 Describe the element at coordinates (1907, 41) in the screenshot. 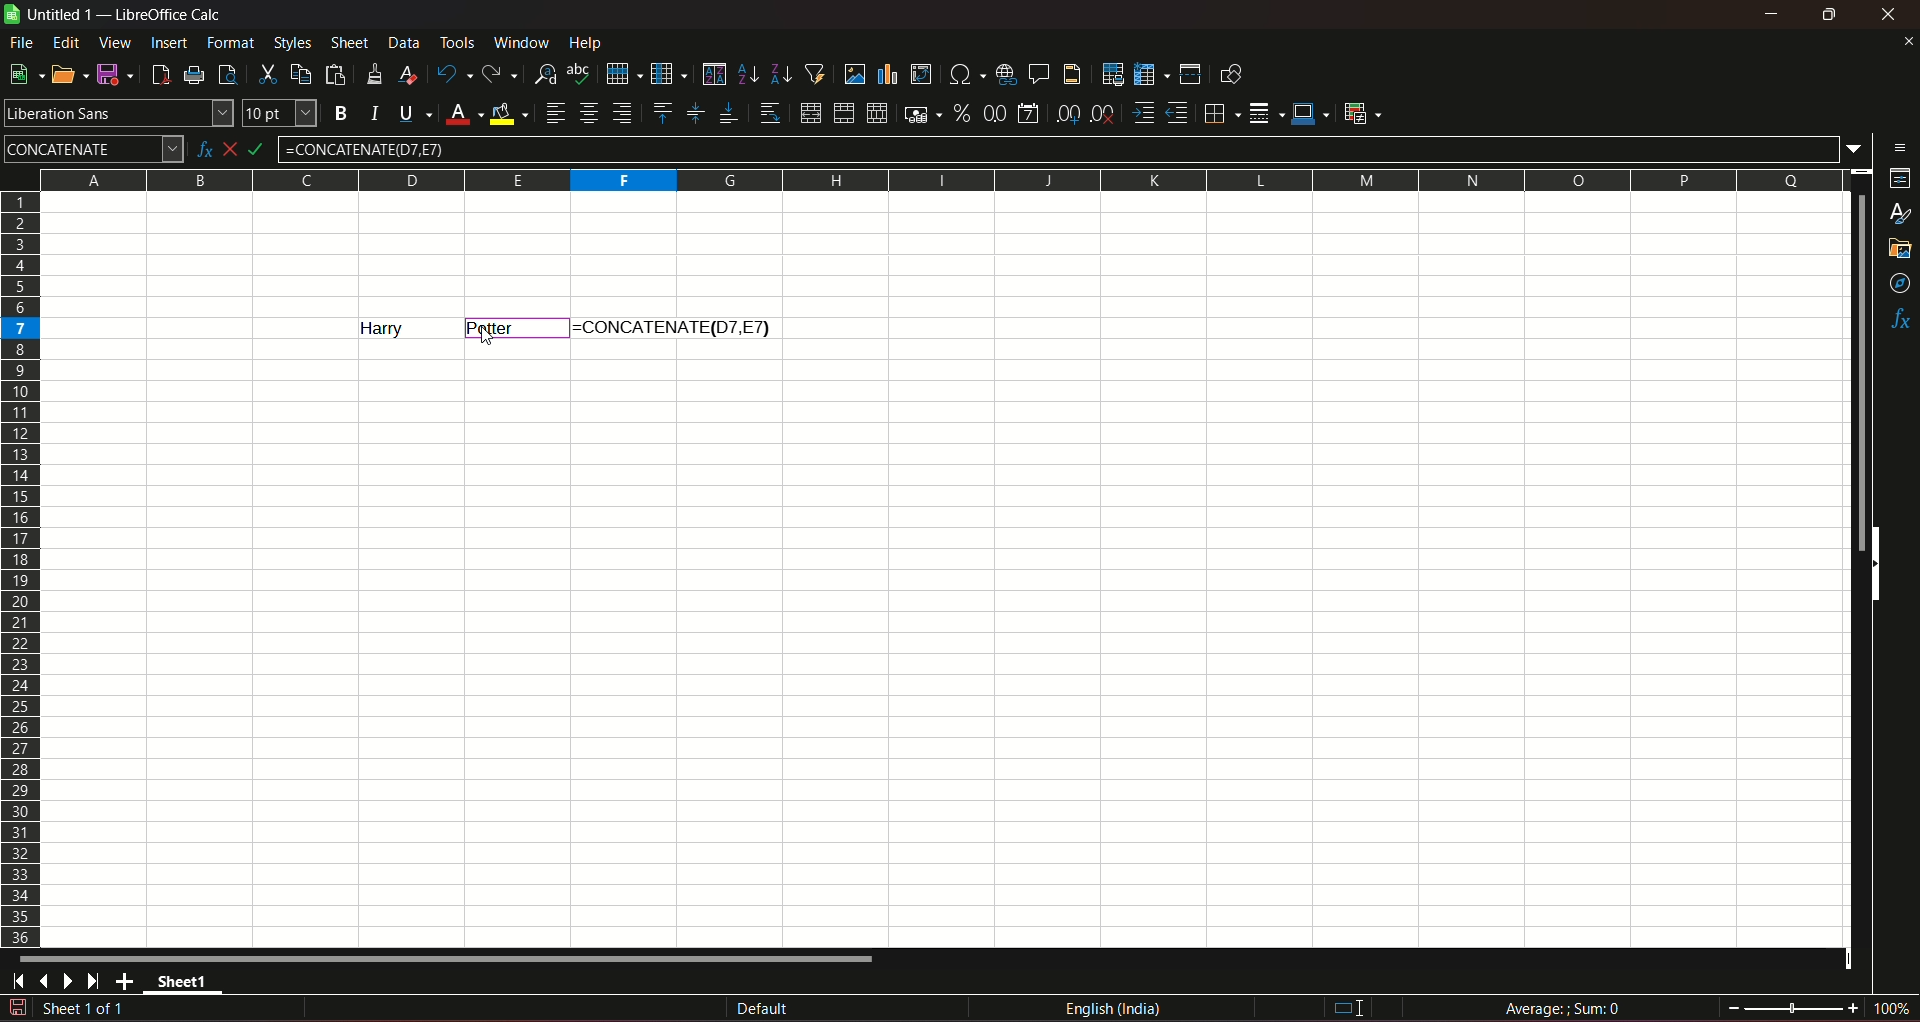

I see `close` at that location.